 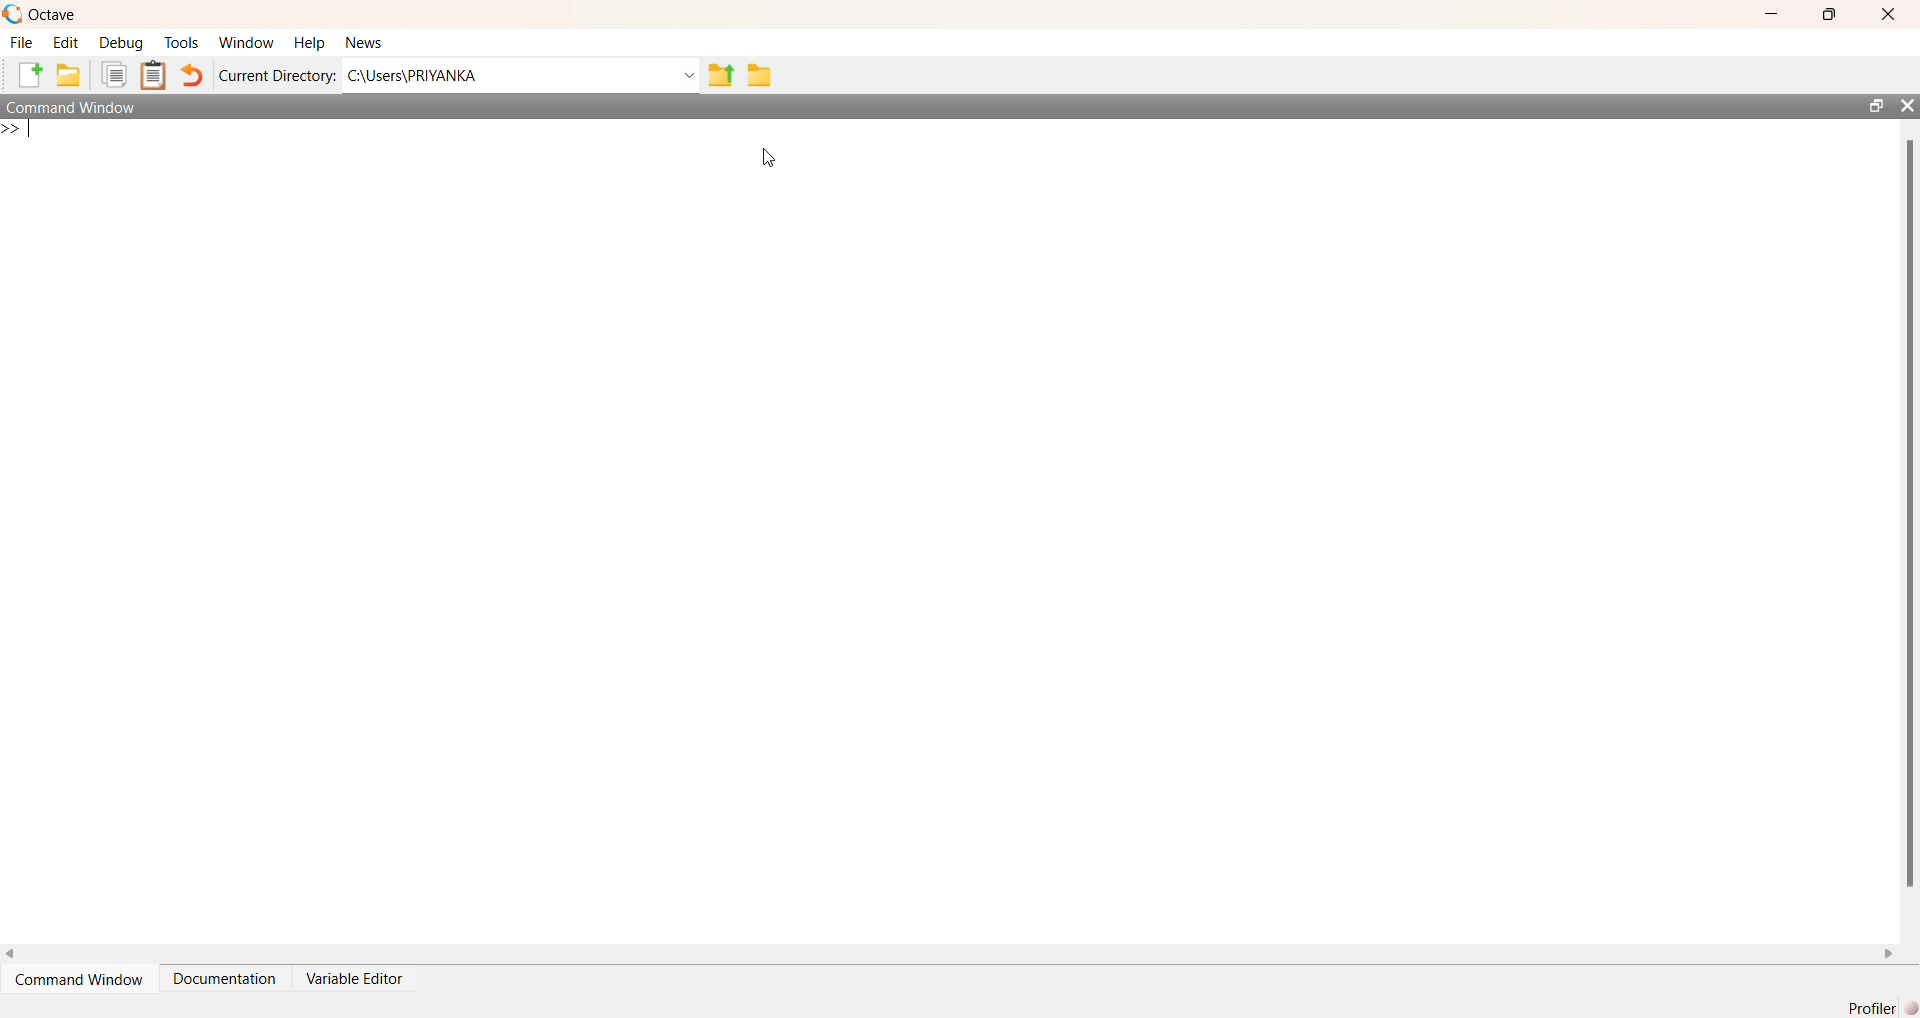 What do you see at coordinates (192, 75) in the screenshot?
I see `undo` at bounding box center [192, 75].